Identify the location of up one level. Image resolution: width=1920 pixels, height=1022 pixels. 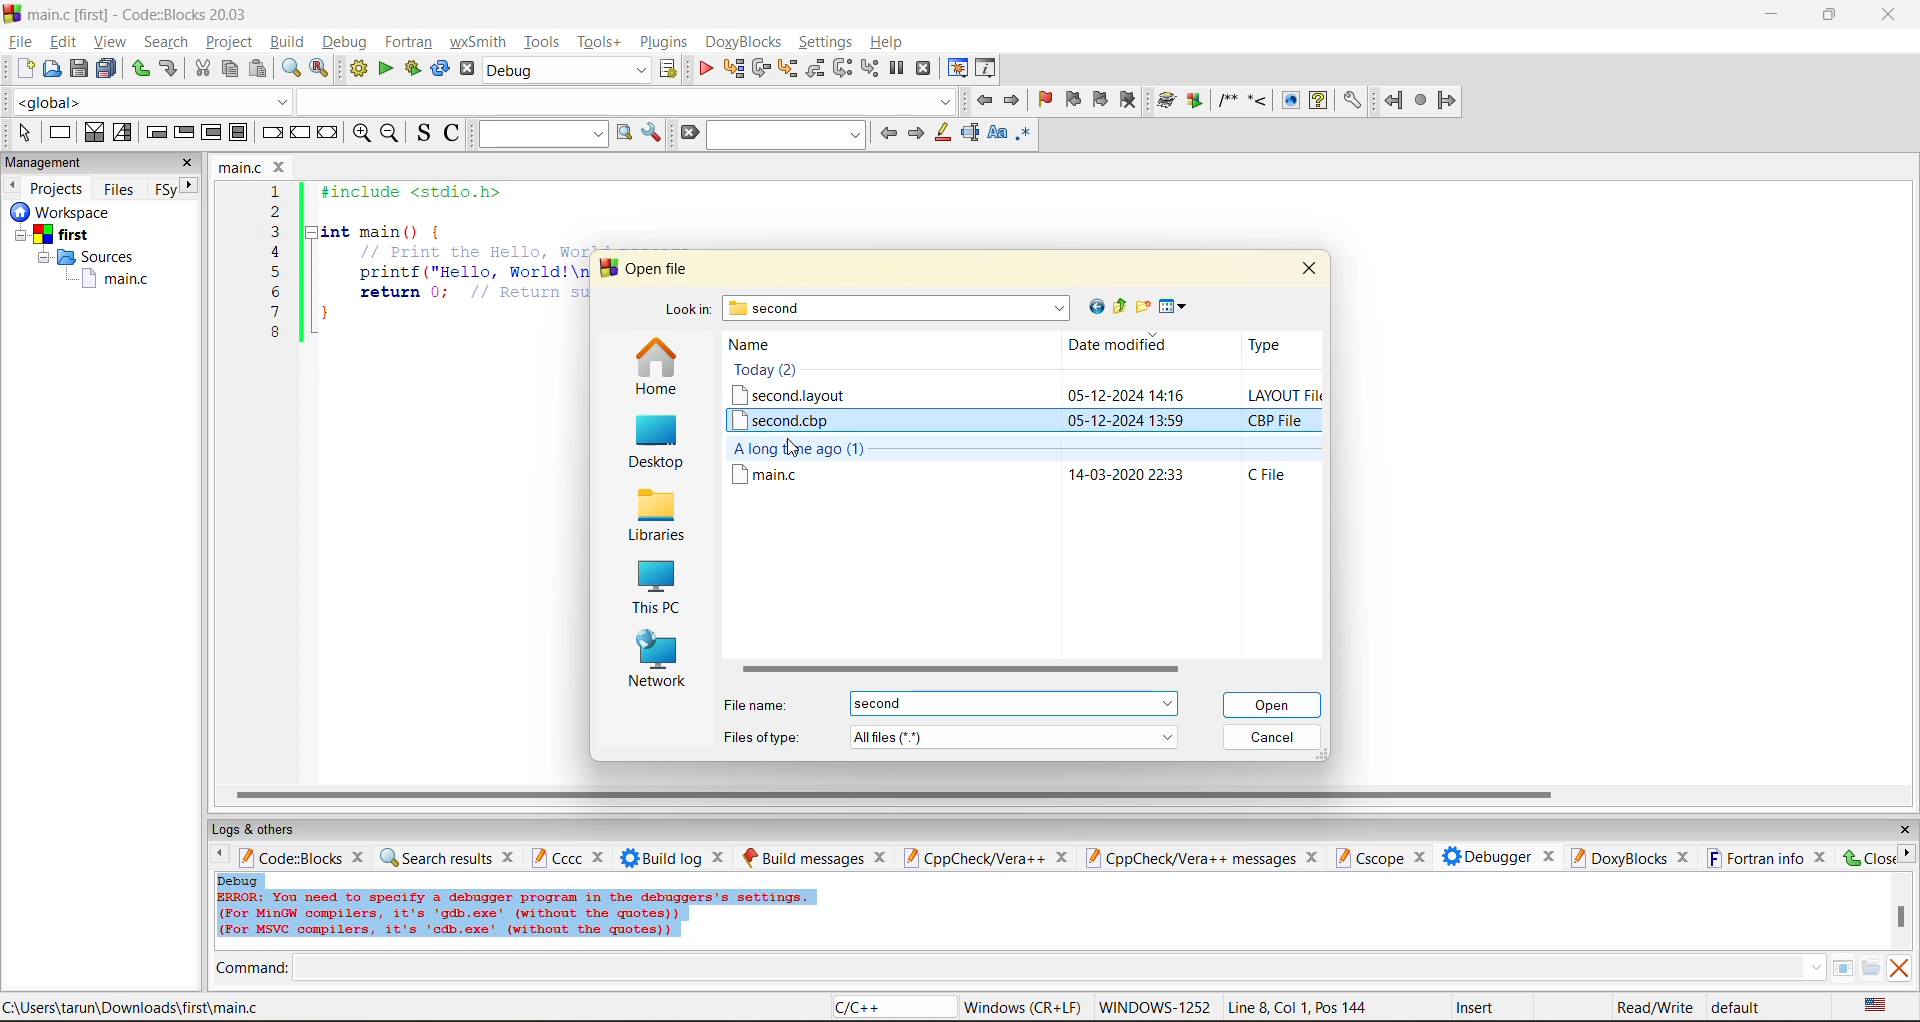
(1119, 307).